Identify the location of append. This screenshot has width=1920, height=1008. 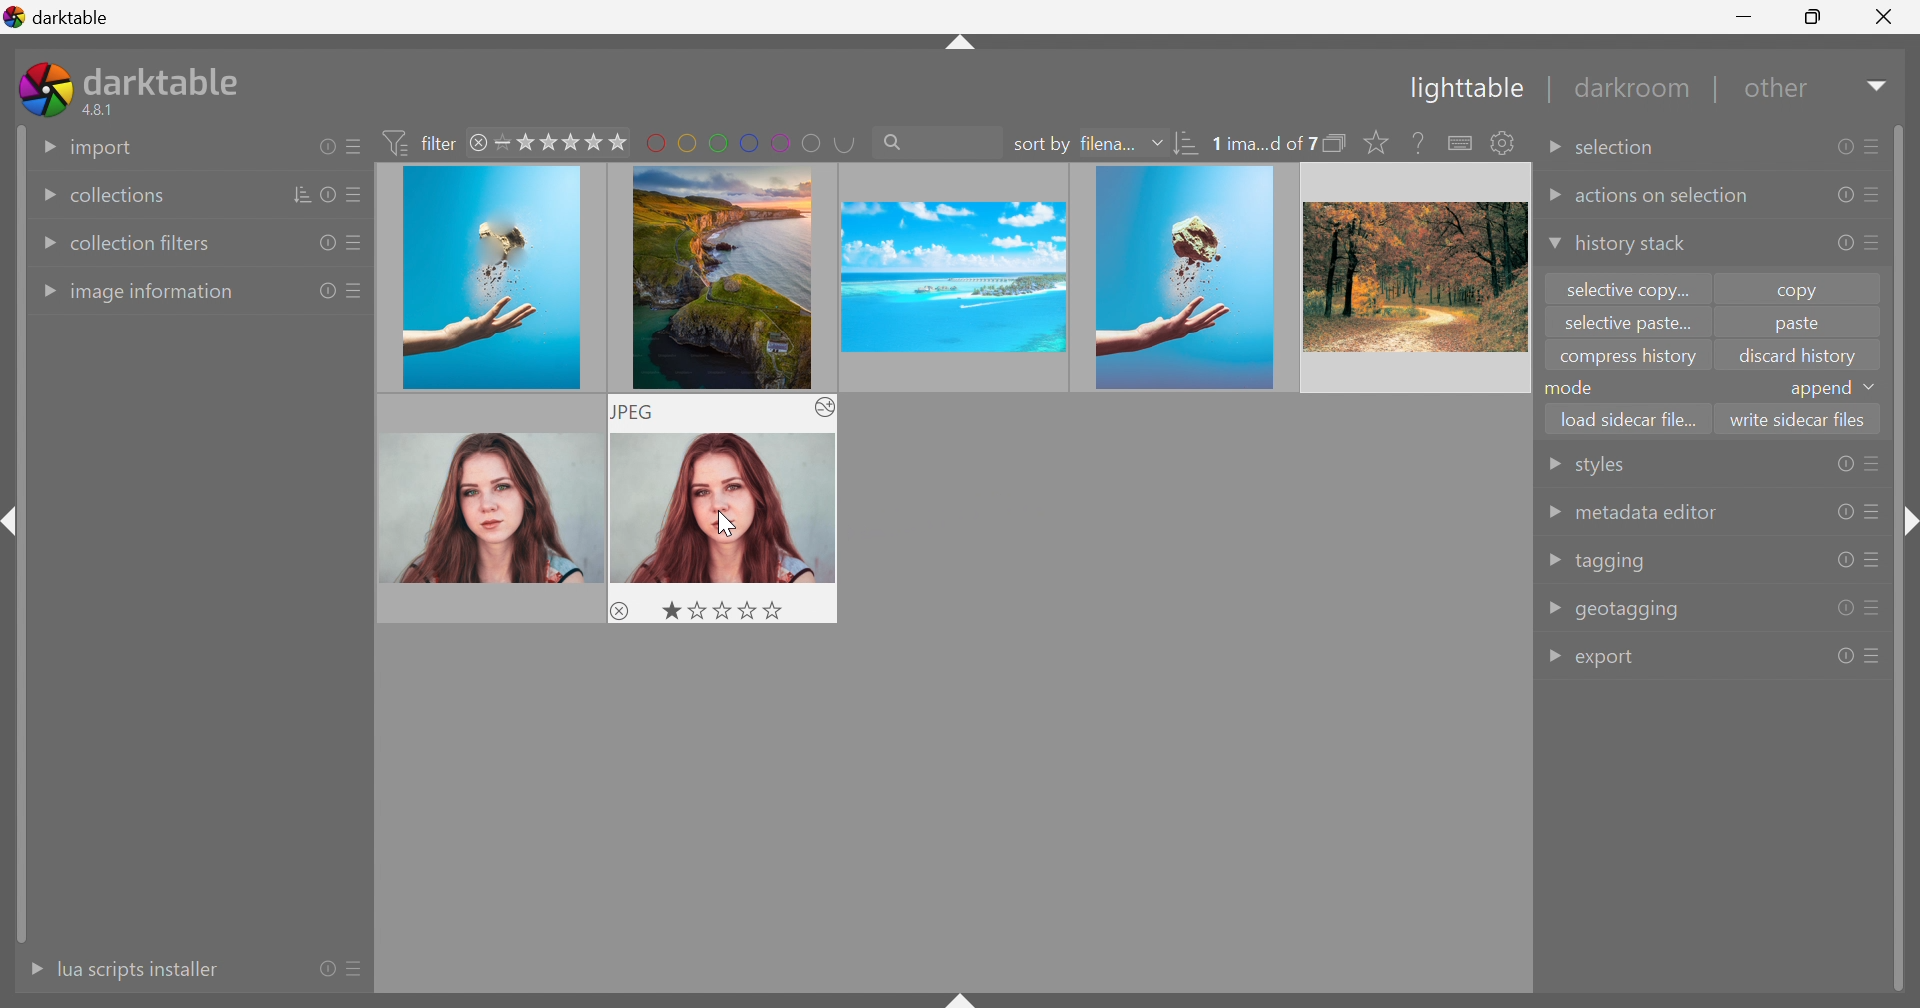
(1819, 390).